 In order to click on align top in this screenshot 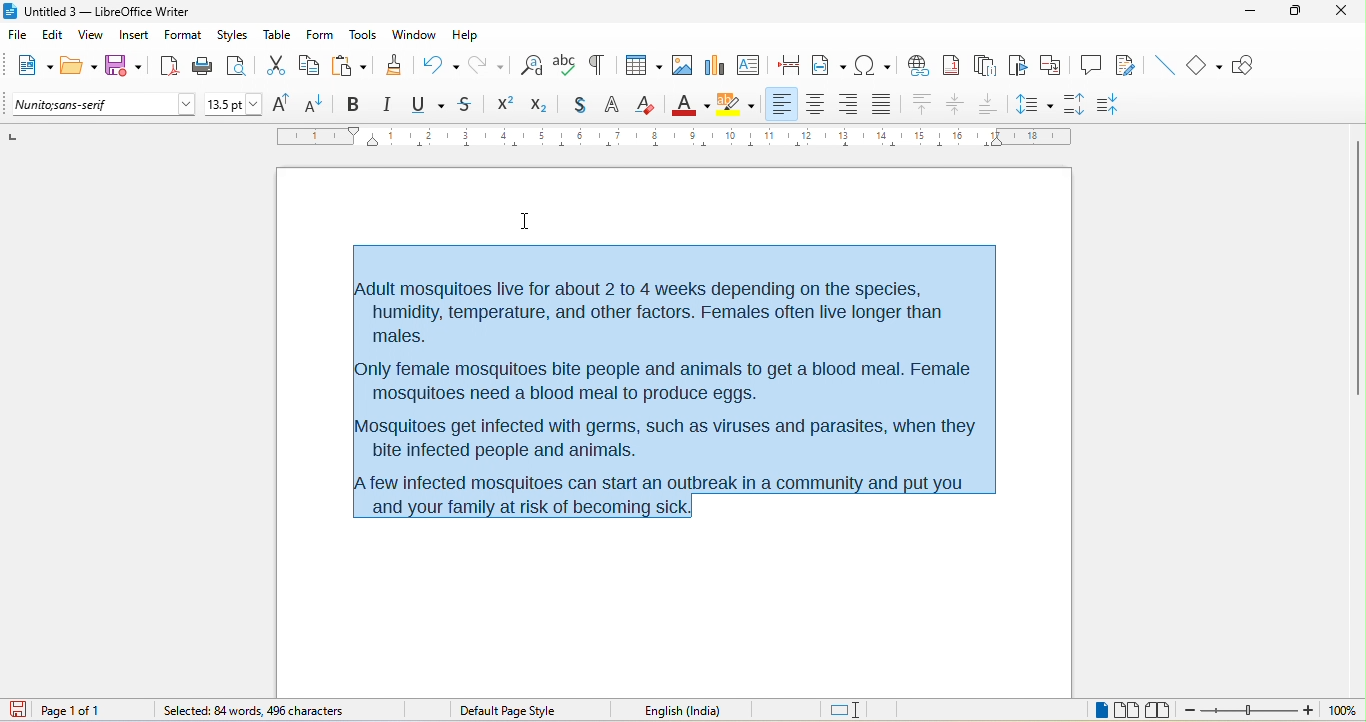, I will do `click(923, 105)`.